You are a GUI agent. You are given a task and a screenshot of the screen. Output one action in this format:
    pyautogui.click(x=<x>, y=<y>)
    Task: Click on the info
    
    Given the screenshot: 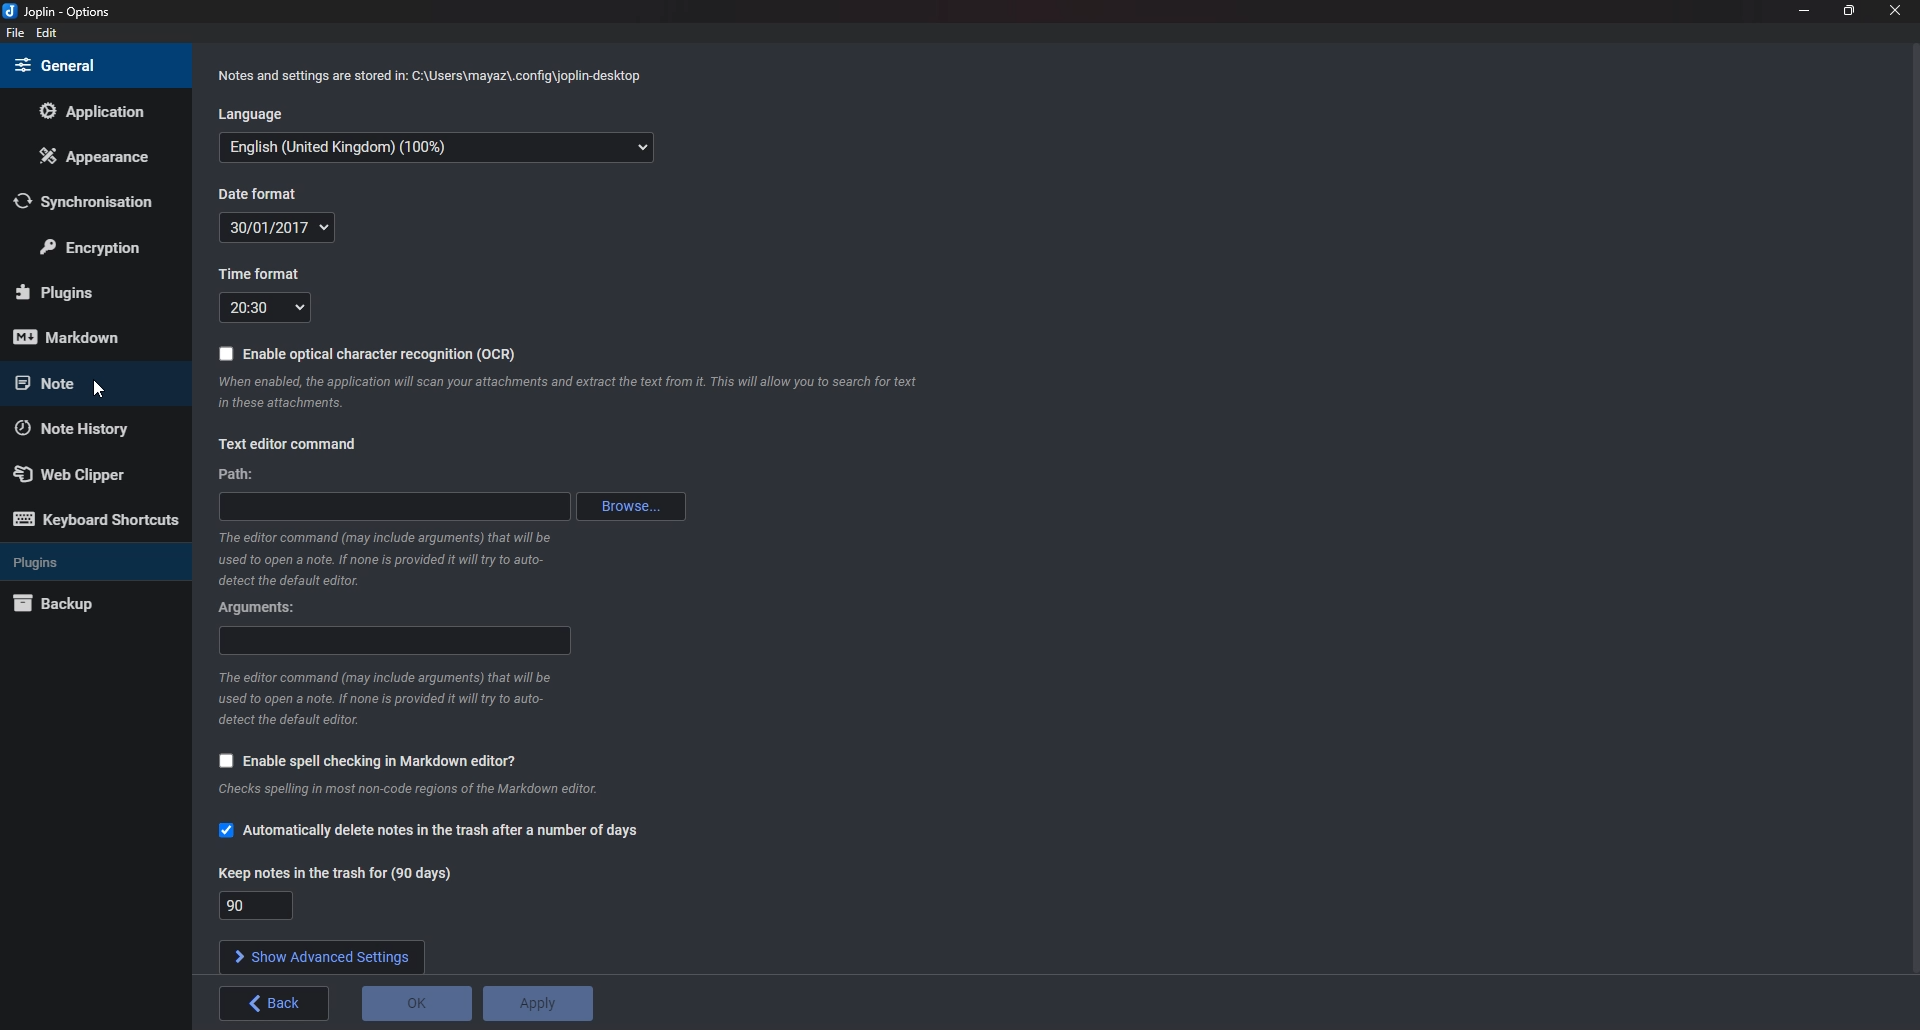 What is the action you would take?
    pyautogui.click(x=394, y=558)
    